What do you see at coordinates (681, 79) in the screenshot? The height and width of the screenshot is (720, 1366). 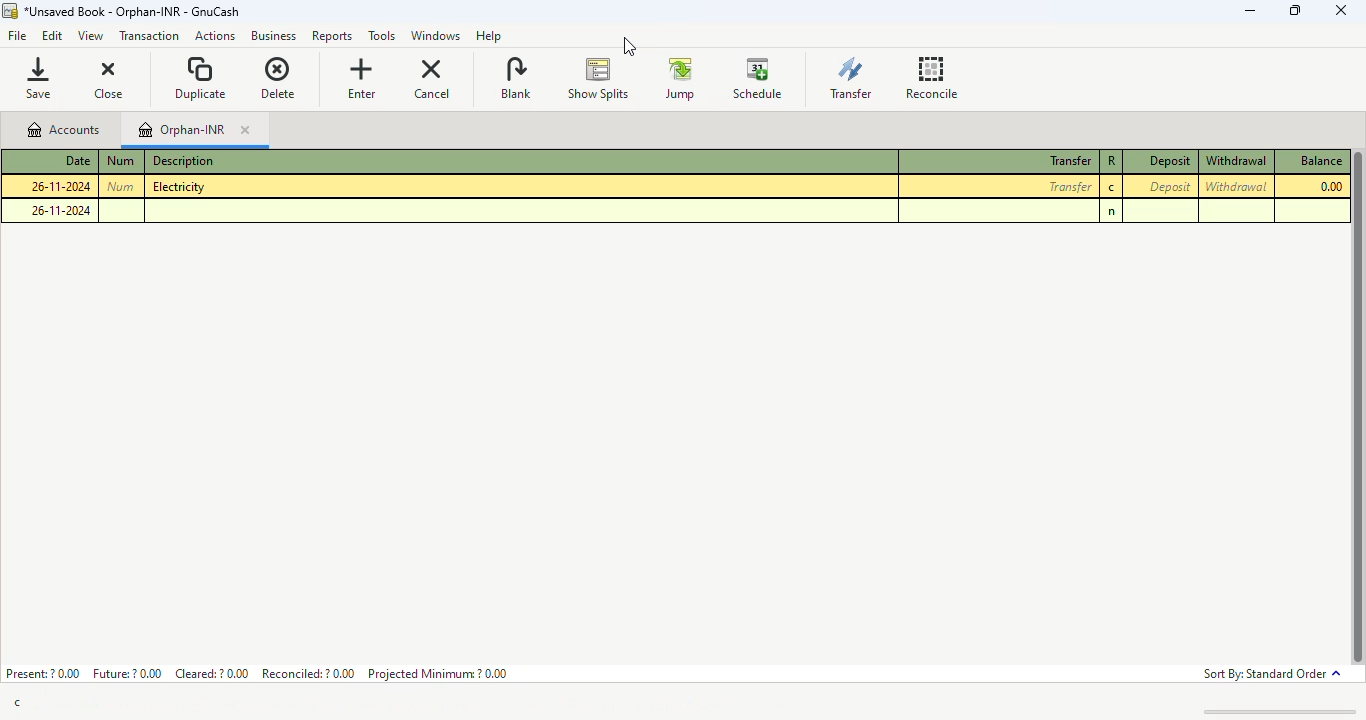 I see `jump` at bounding box center [681, 79].